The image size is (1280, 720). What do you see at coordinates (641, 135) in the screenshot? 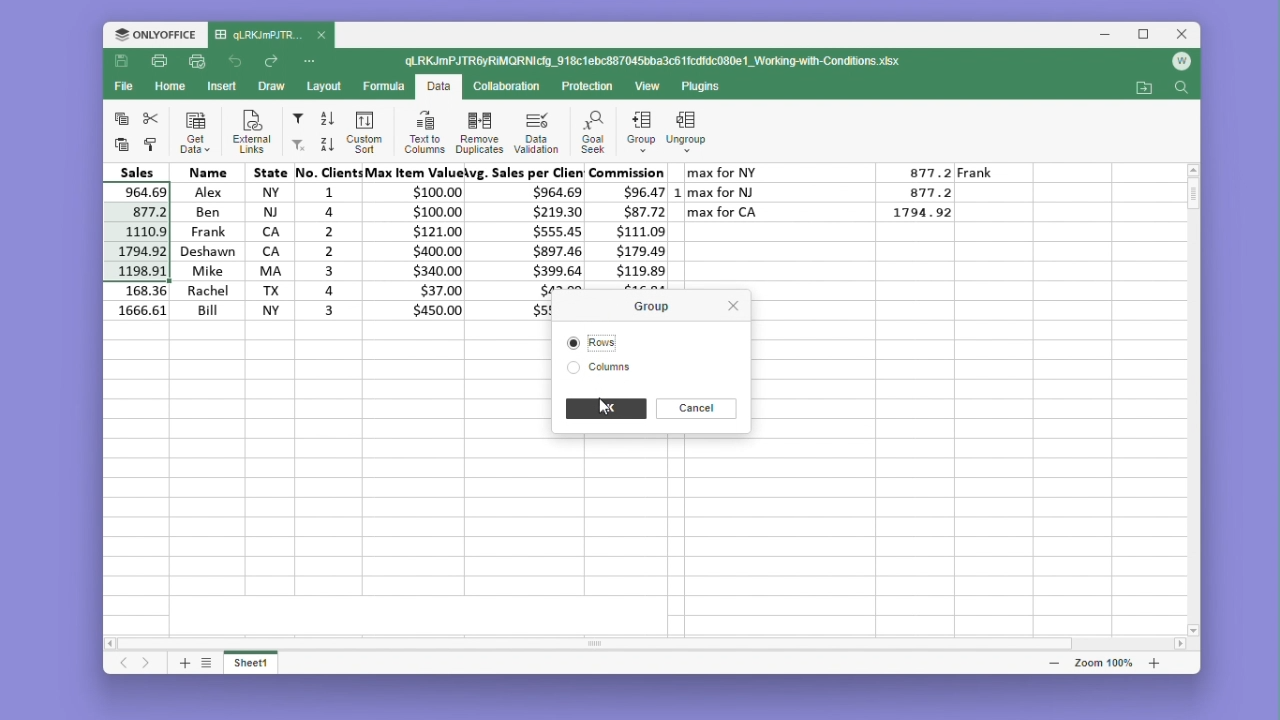
I see `group rows` at bounding box center [641, 135].